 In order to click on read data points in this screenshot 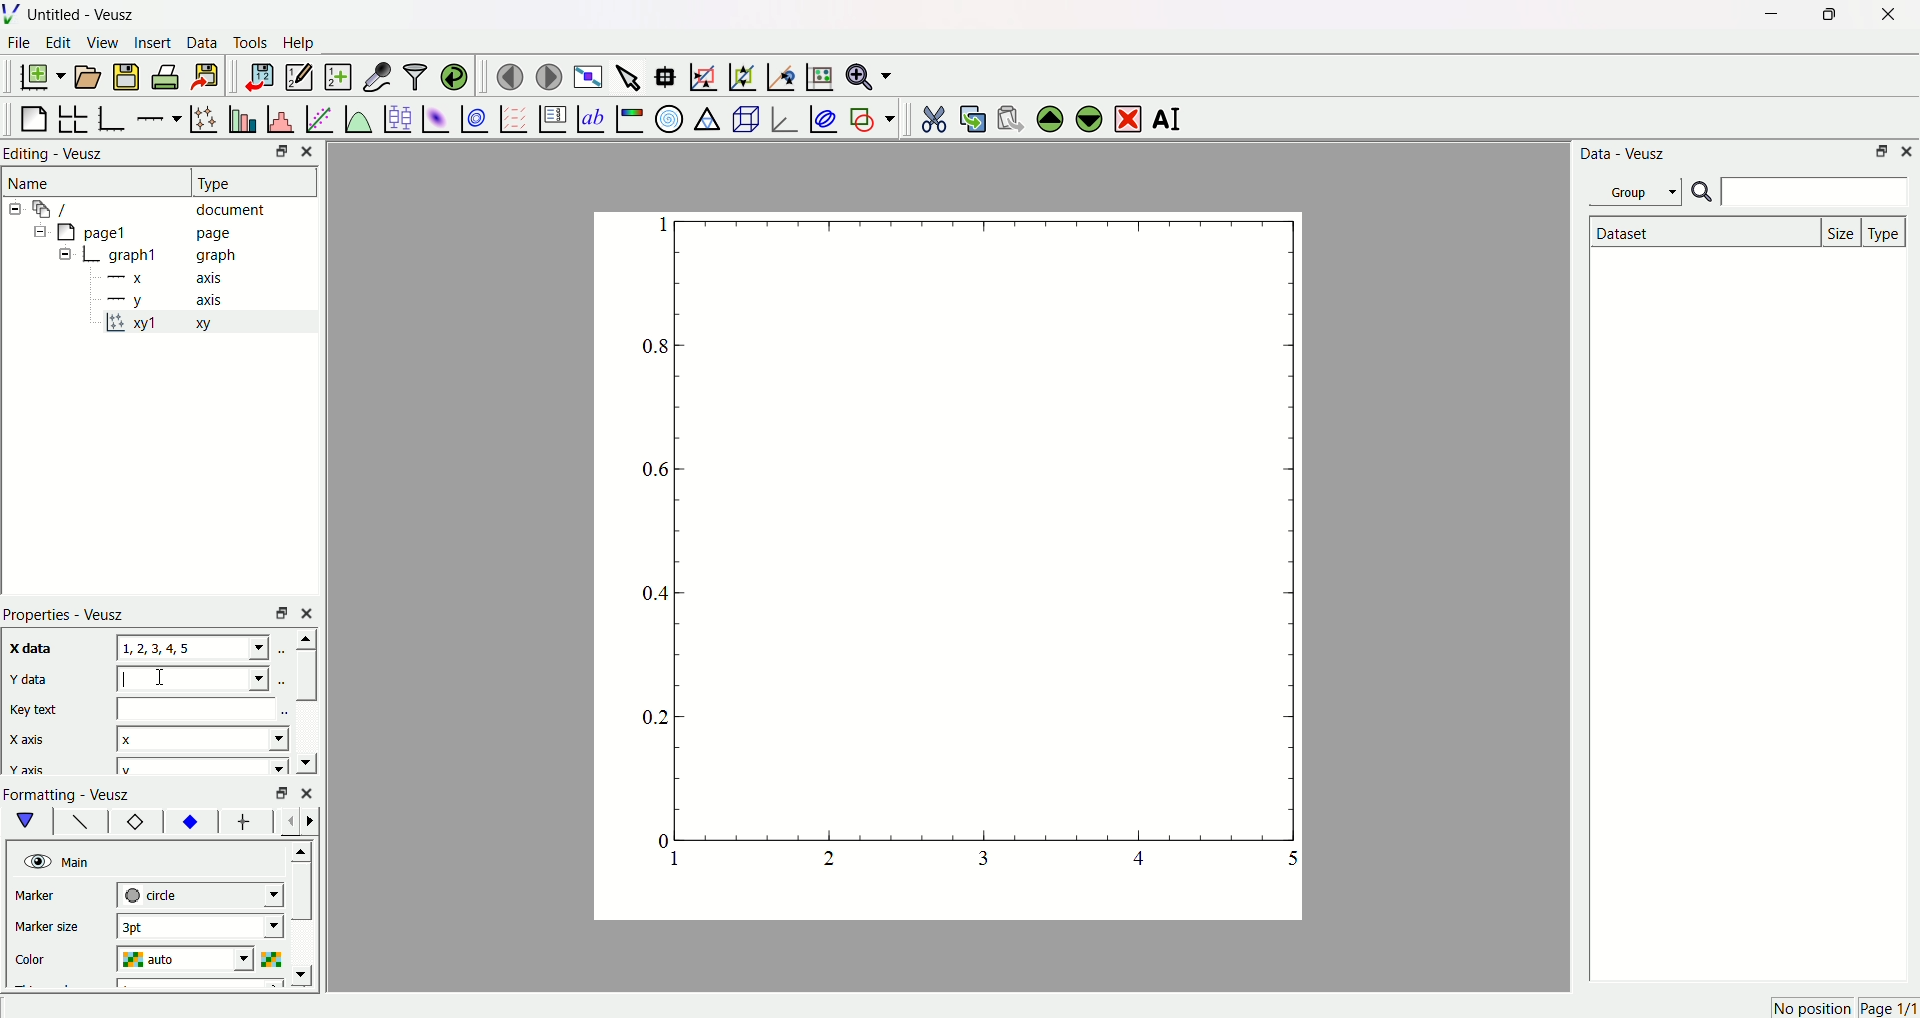, I will do `click(669, 73)`.